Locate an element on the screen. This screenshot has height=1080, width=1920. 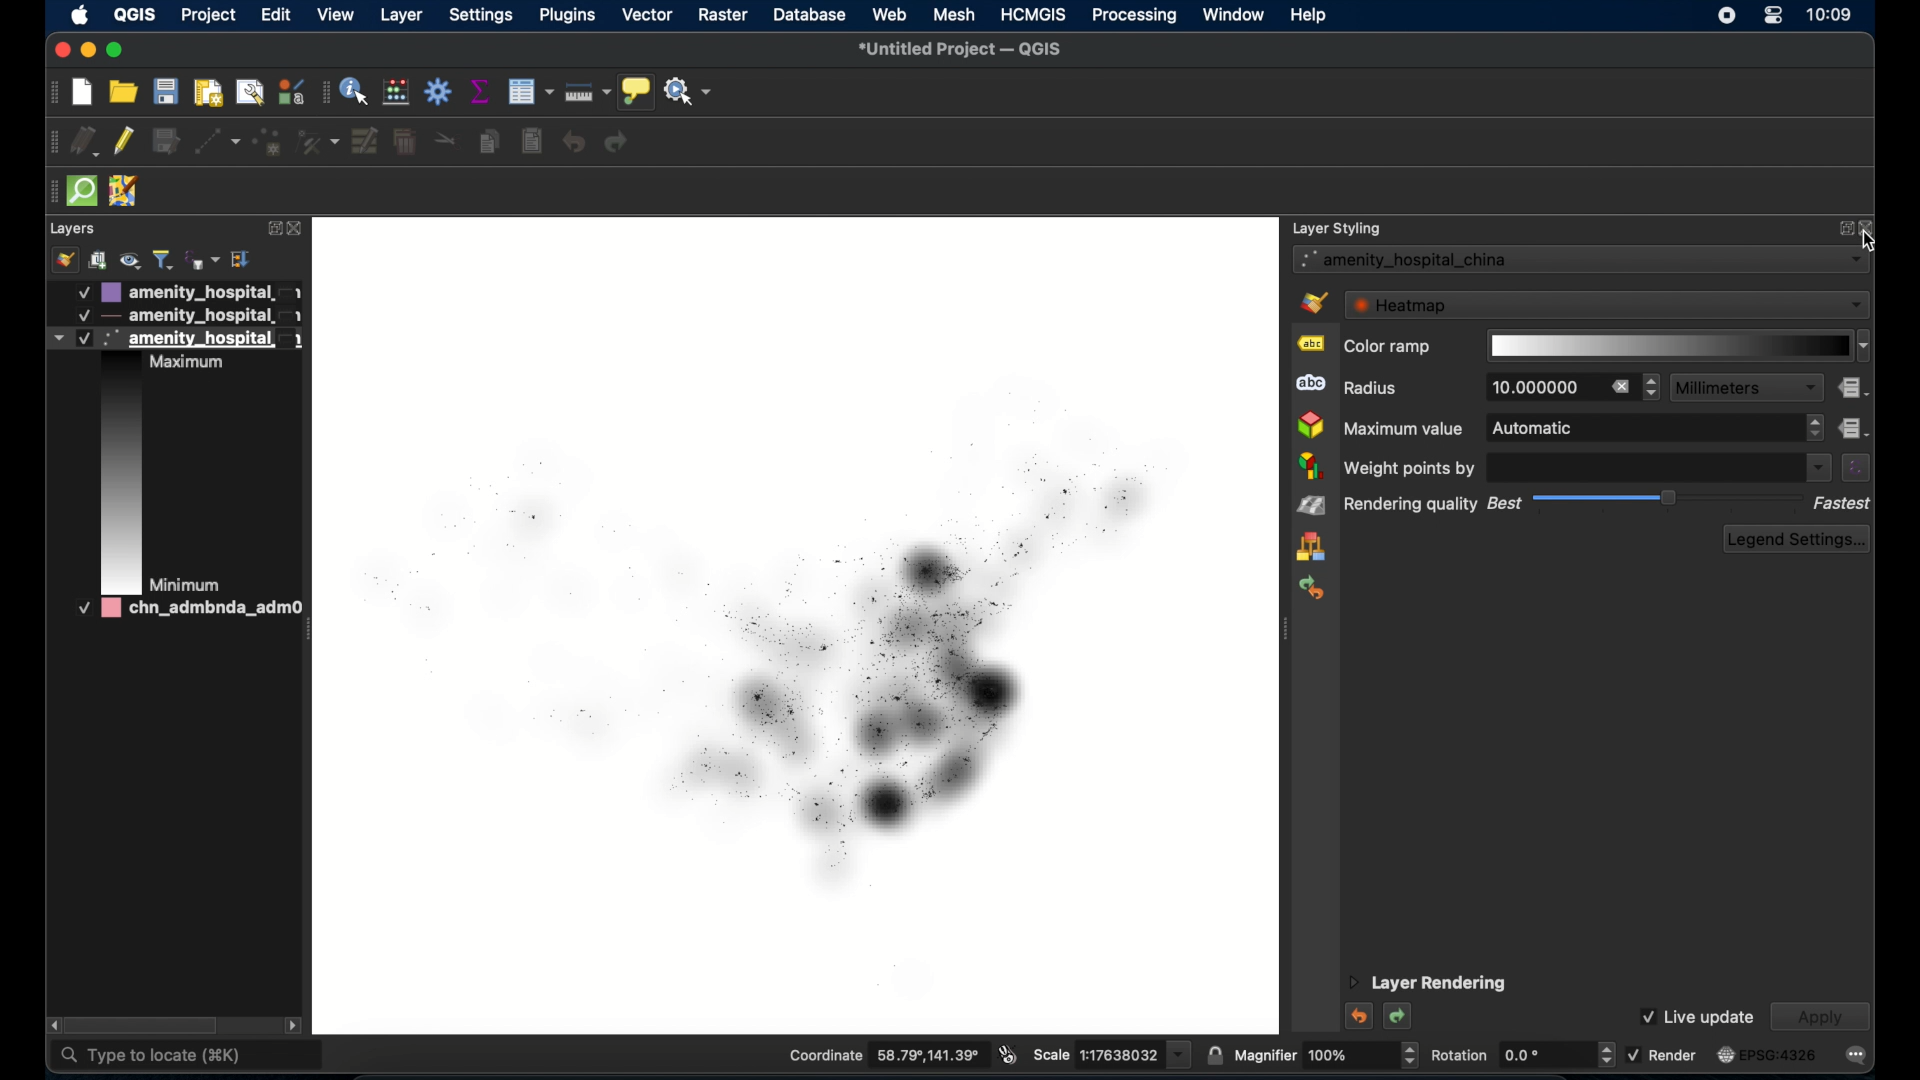
expression builder is located at coordinates (1855, 467).